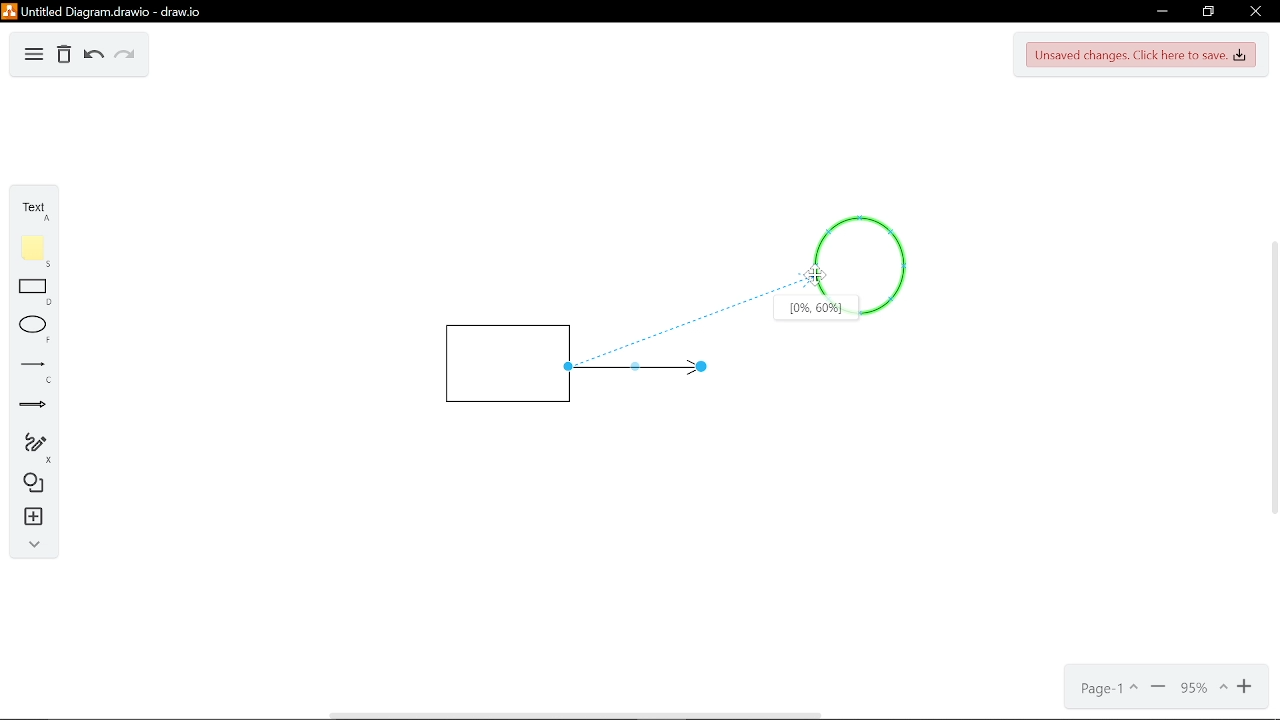  I want to click on Zoom in, so click(1246, 688).